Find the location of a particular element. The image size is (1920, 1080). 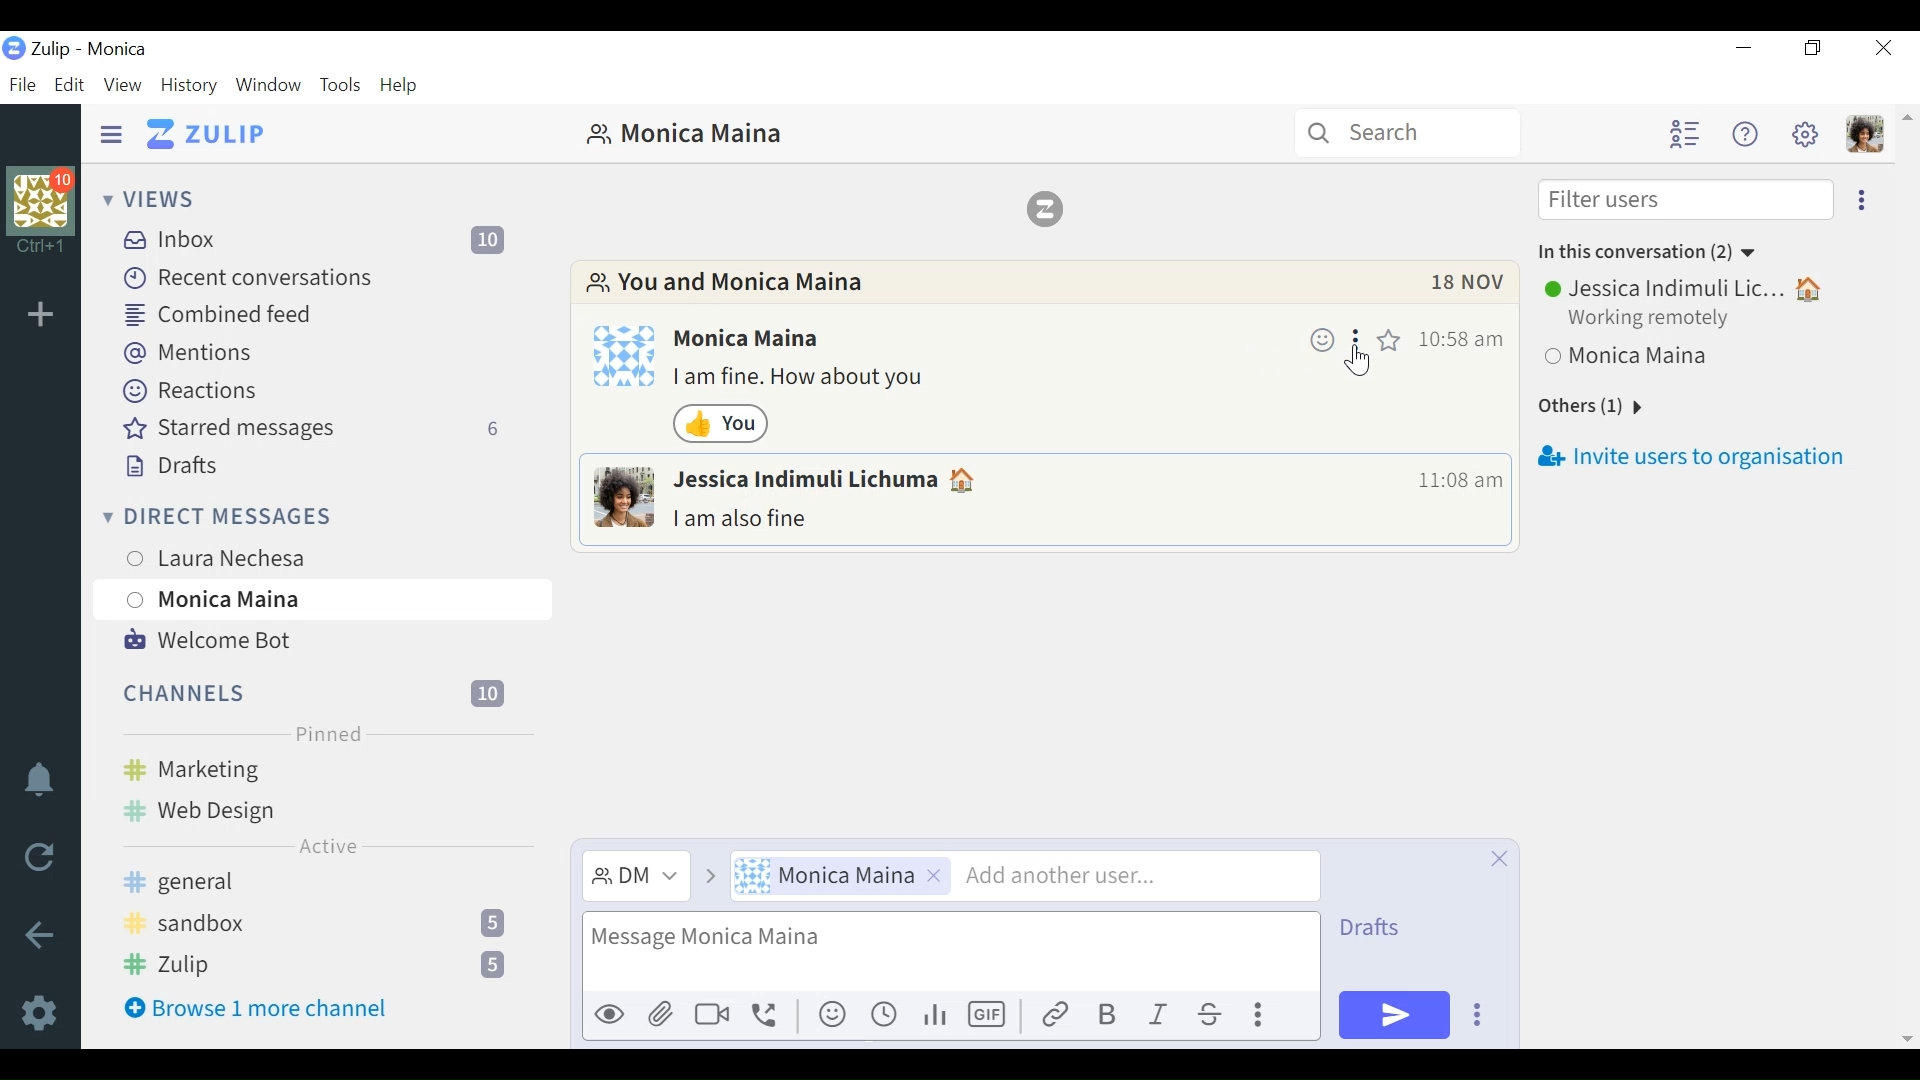

Personal menu is located at coordinates (1863, 134).